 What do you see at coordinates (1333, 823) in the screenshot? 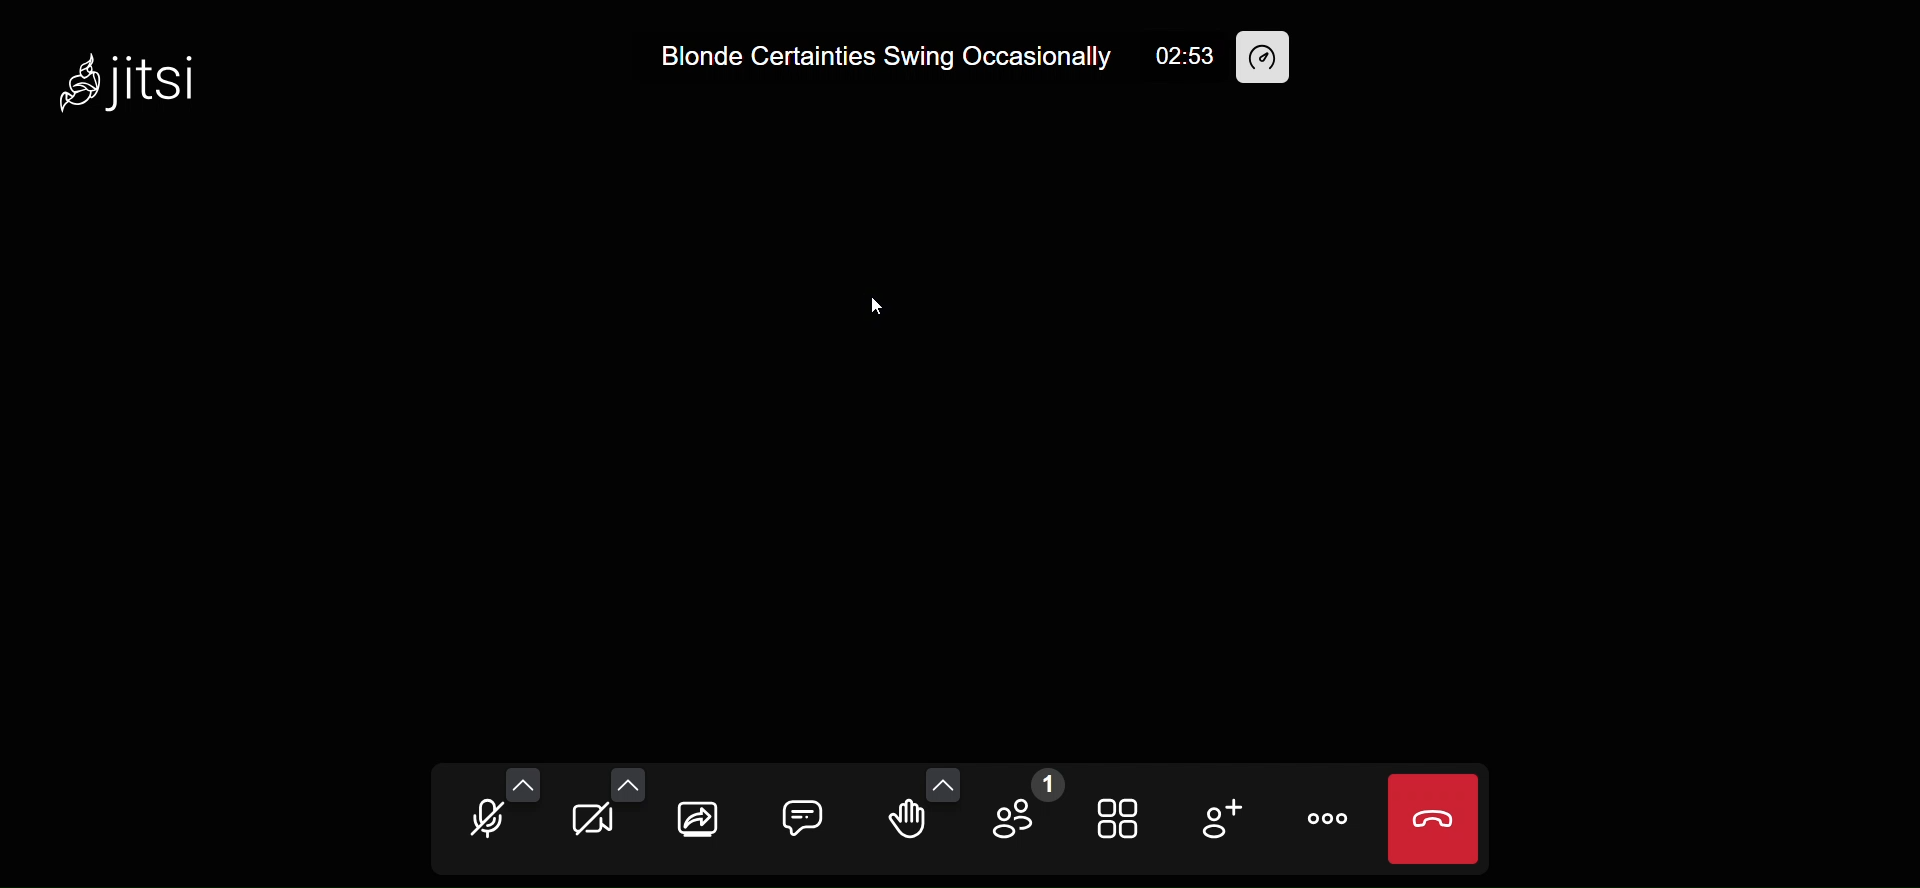
I see `more` at bounding box center [1333, 823].